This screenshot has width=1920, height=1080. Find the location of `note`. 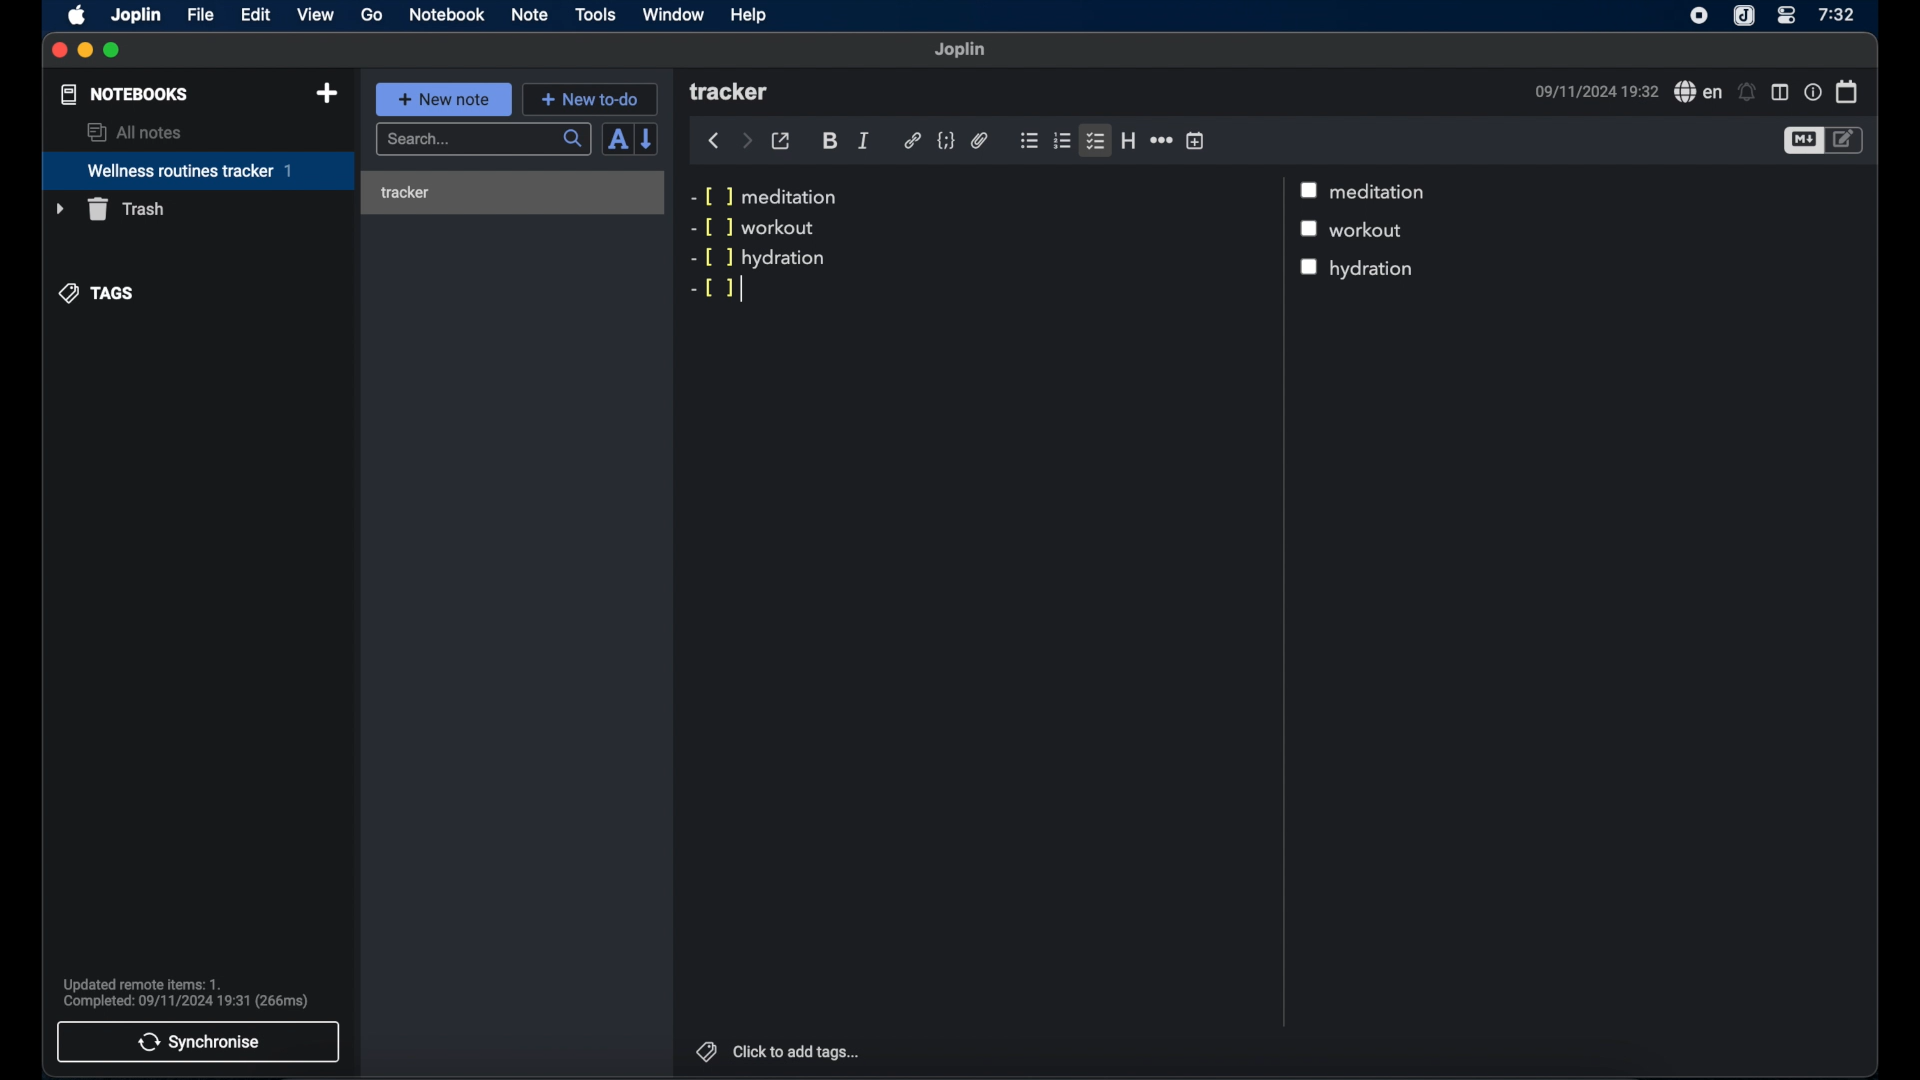

note is located at coordinates (530, 16).